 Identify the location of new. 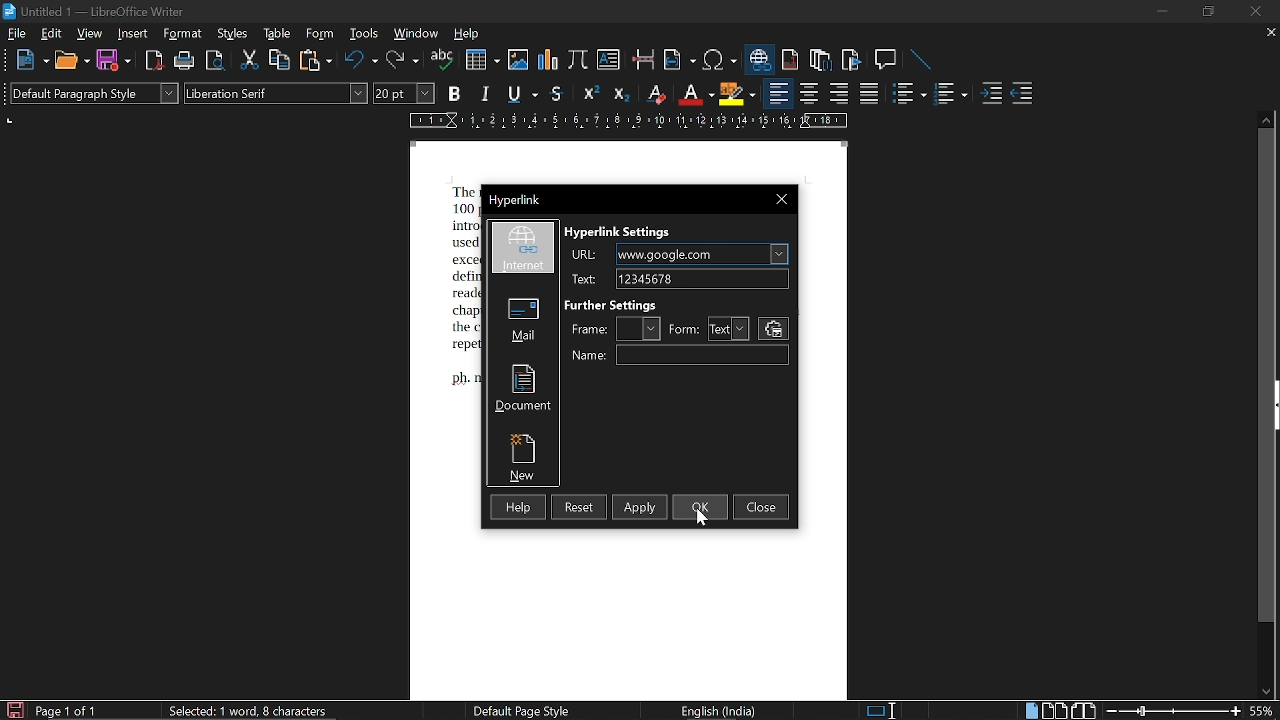
(523, 455).